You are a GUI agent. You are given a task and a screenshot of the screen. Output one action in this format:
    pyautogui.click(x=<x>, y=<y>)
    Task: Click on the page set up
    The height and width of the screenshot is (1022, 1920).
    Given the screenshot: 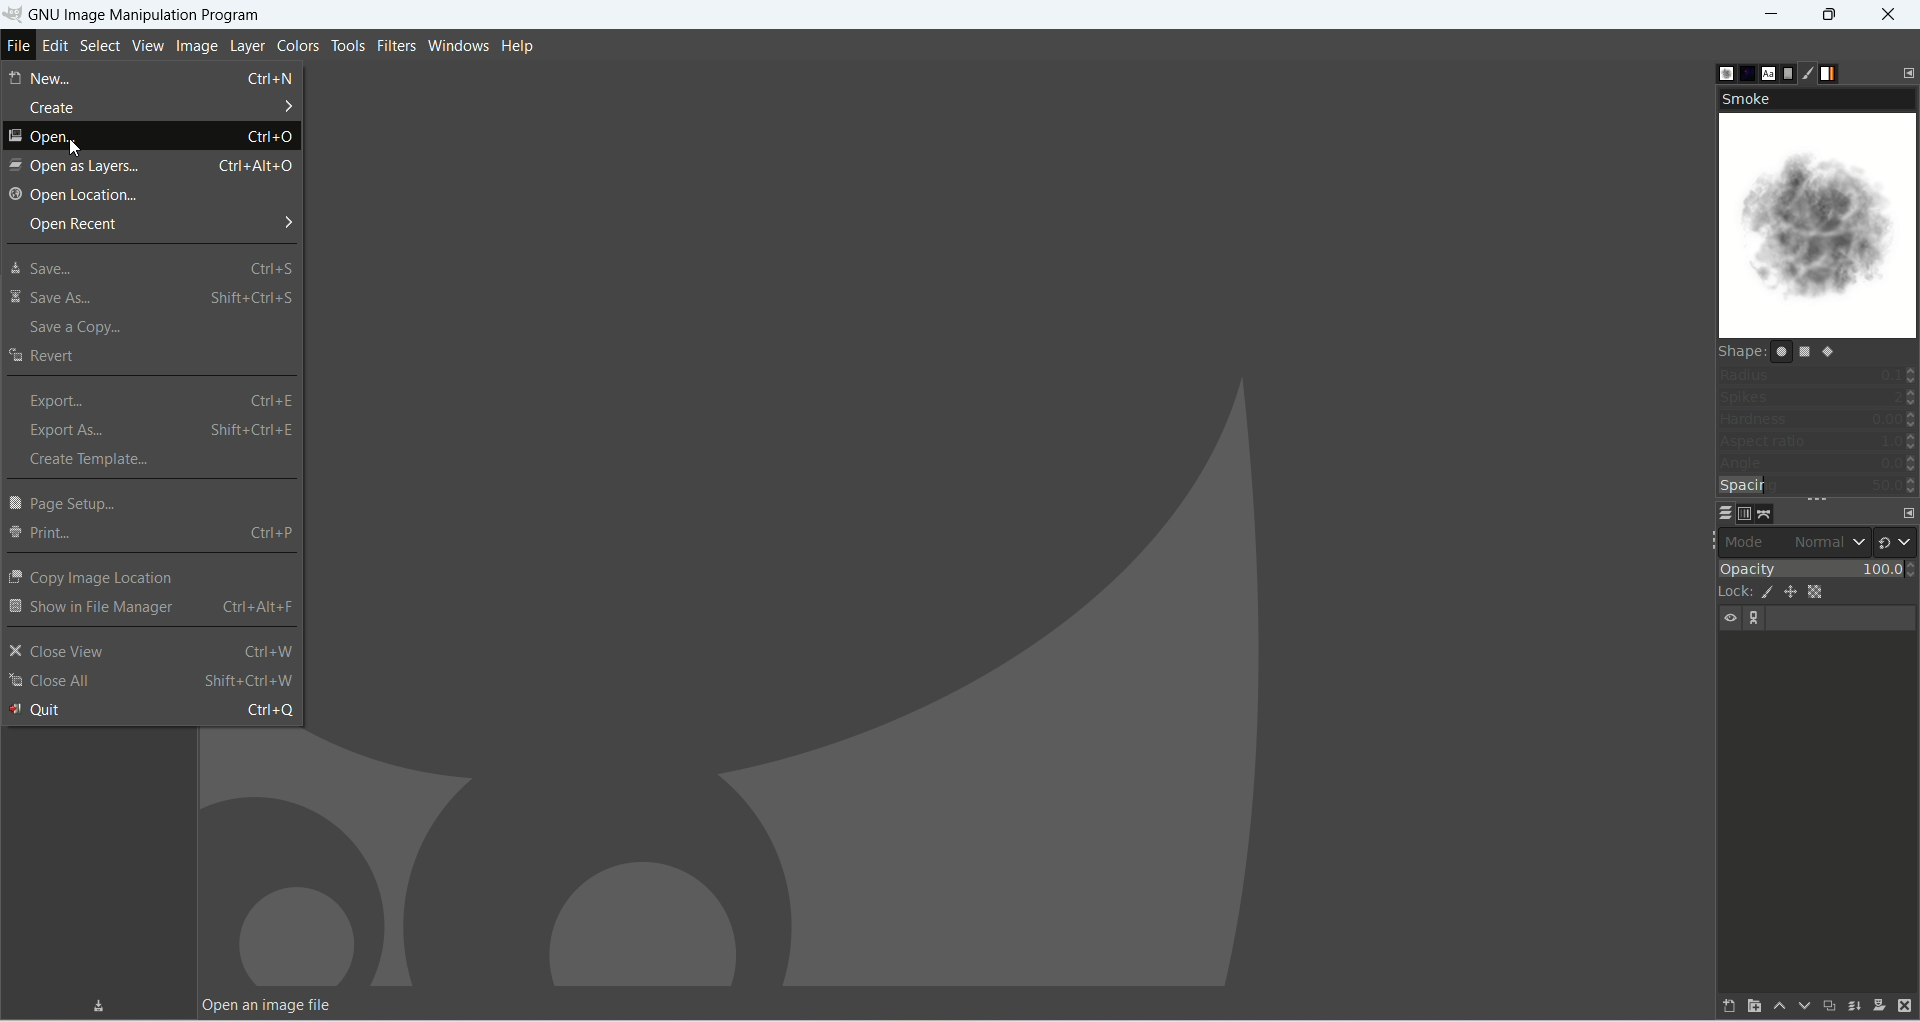 What is the action you would take?
    pyautogui.click(x=70, y=504)
    